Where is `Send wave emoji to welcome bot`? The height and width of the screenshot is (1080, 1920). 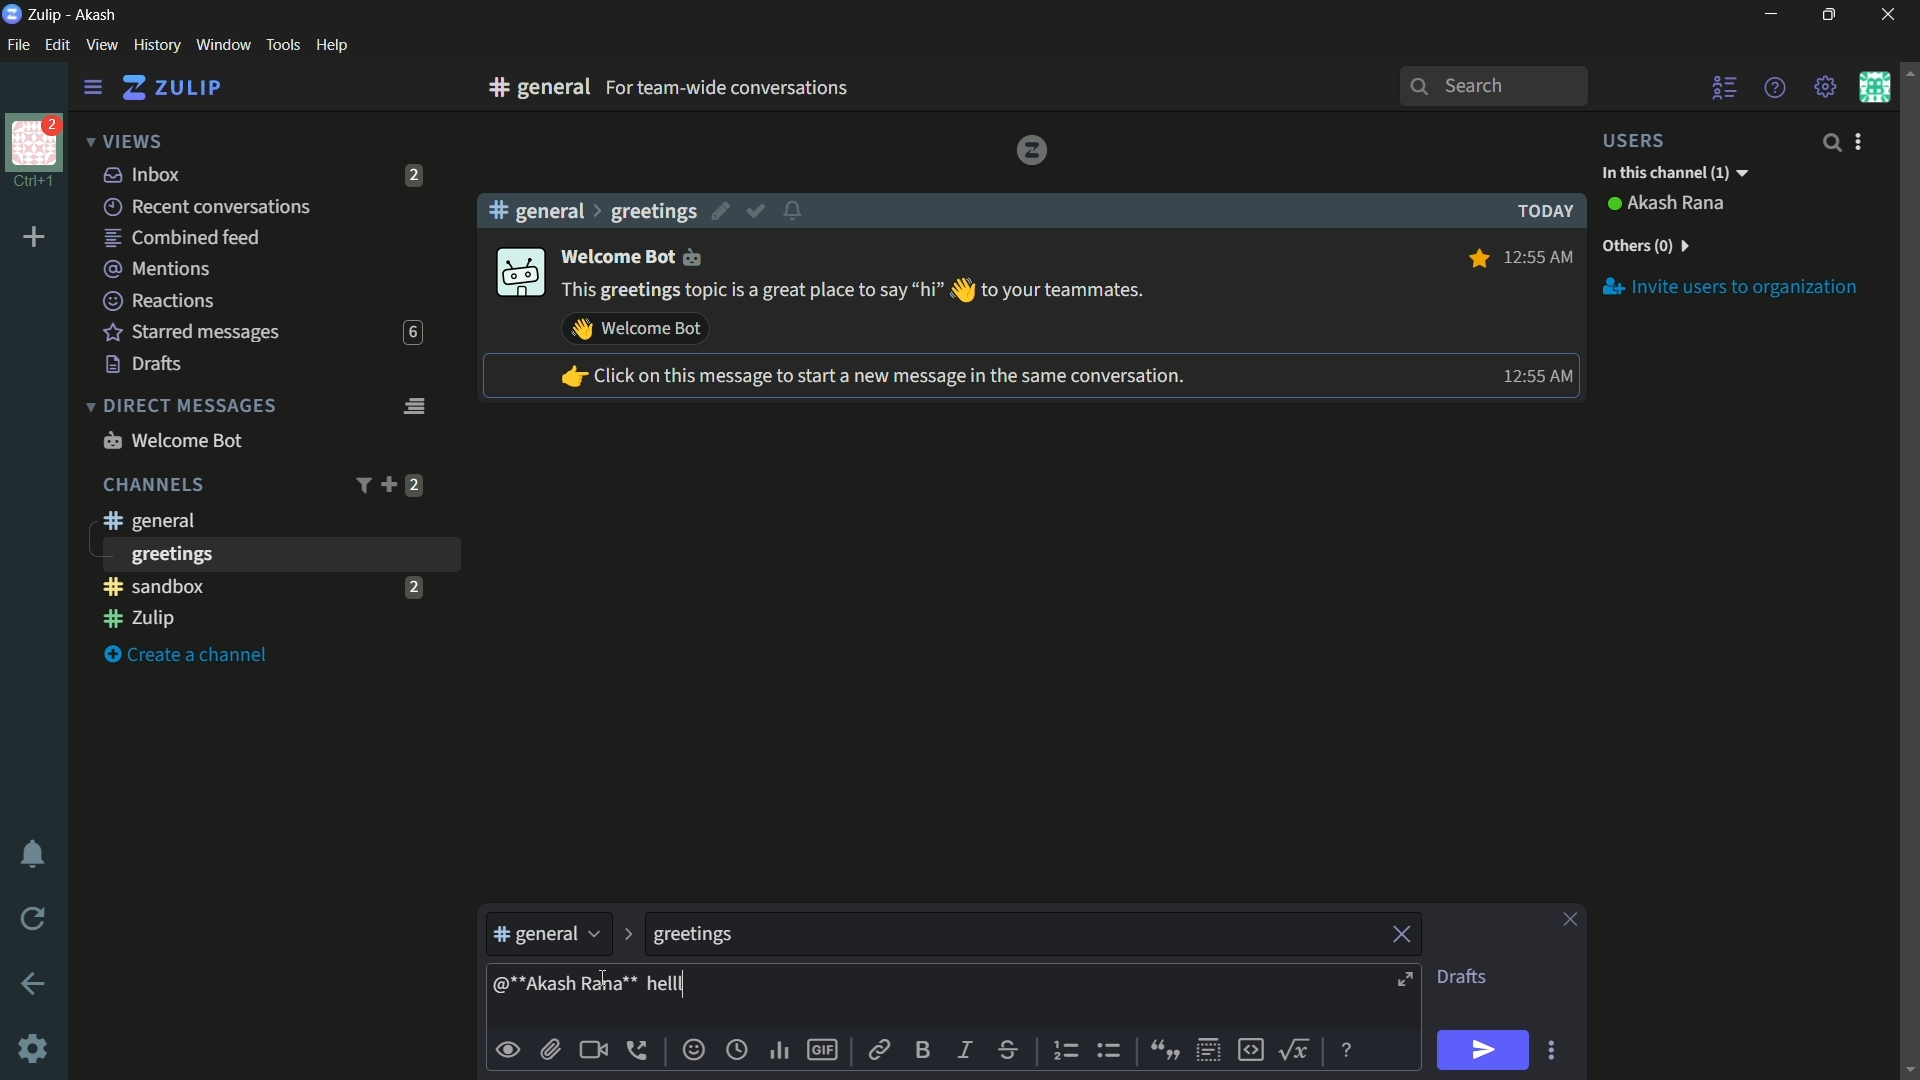
Send wave emoji to welcome bot is located at coordinates (636, 329).